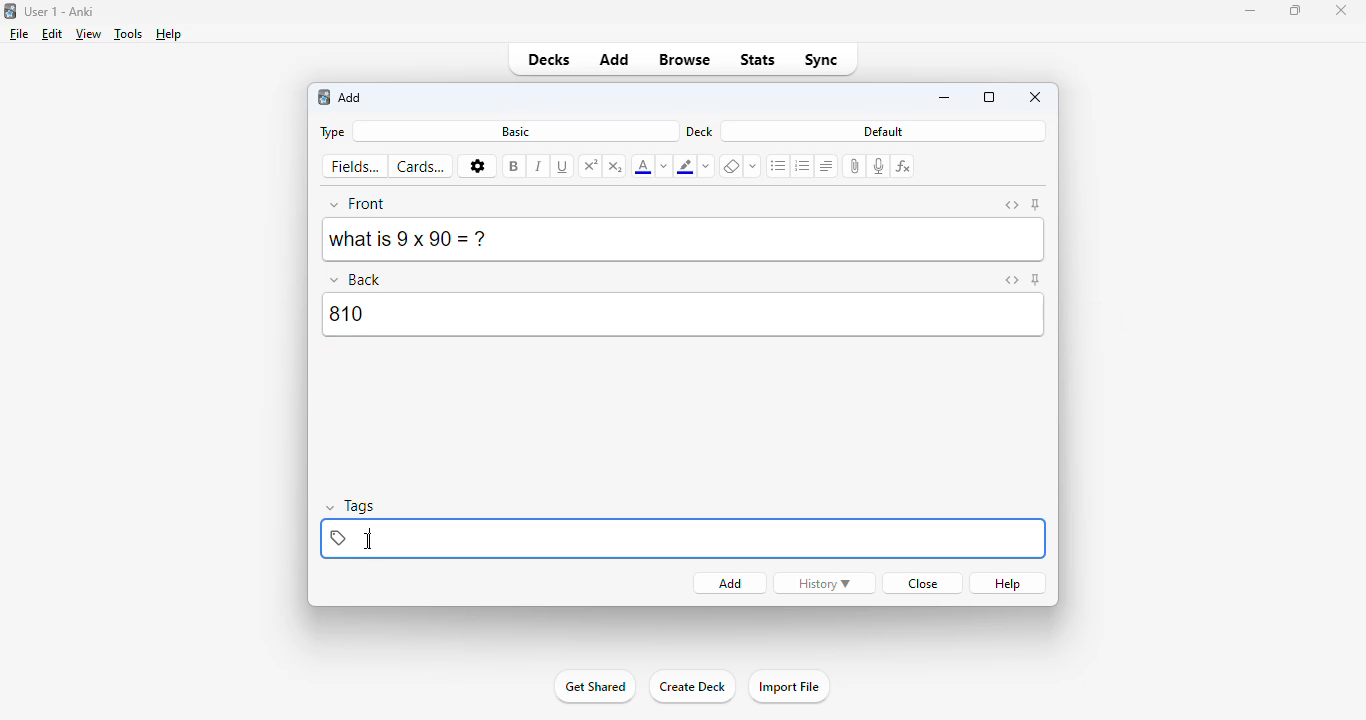  Describe the element at coordinates (421, 166) in the screenshot. I see `cards` at that location.